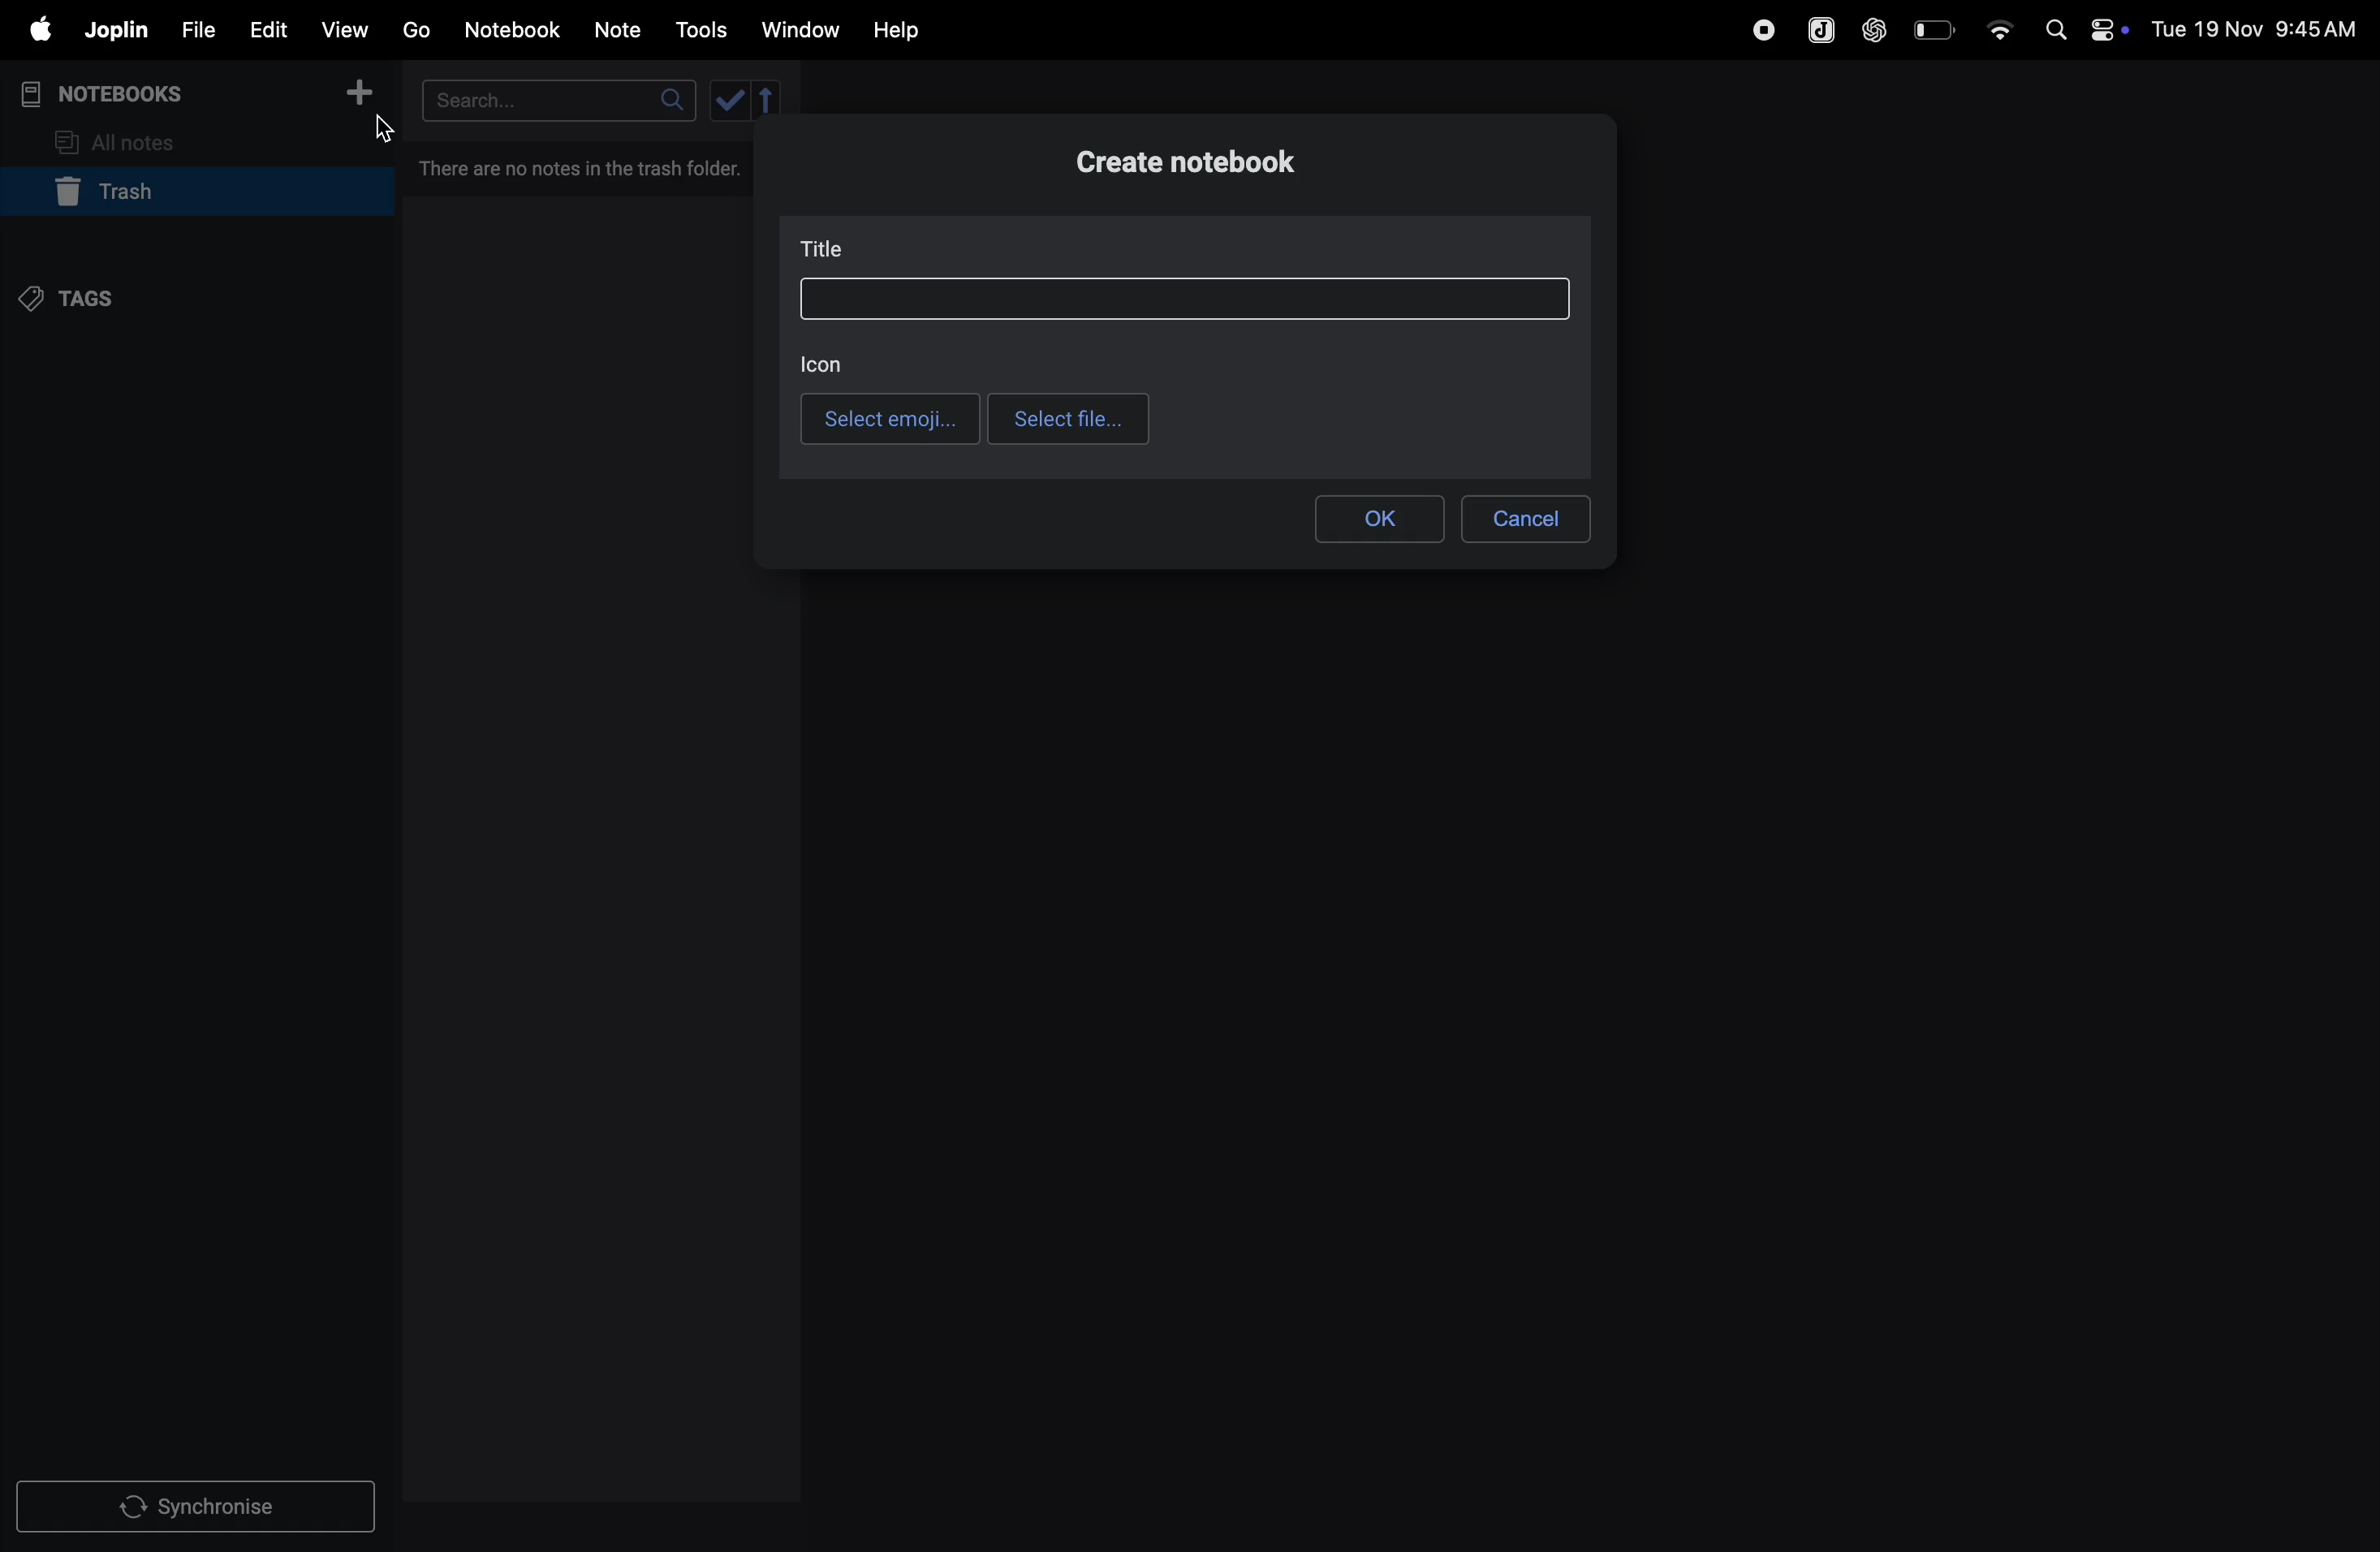 Image resolution: width=2380 pixels, height=1552 pixels. I want to click on Create Notebook, so click(1195, 165).